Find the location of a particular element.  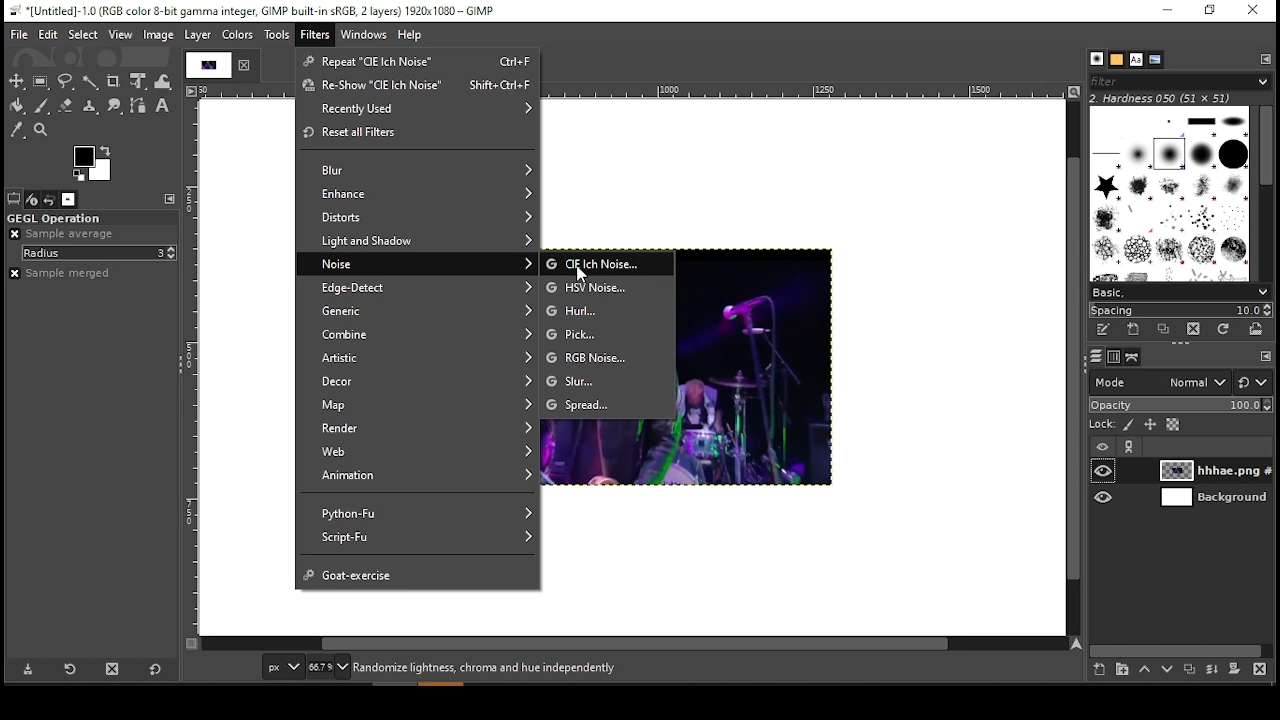

channels is located at coordinates (1111, 357).